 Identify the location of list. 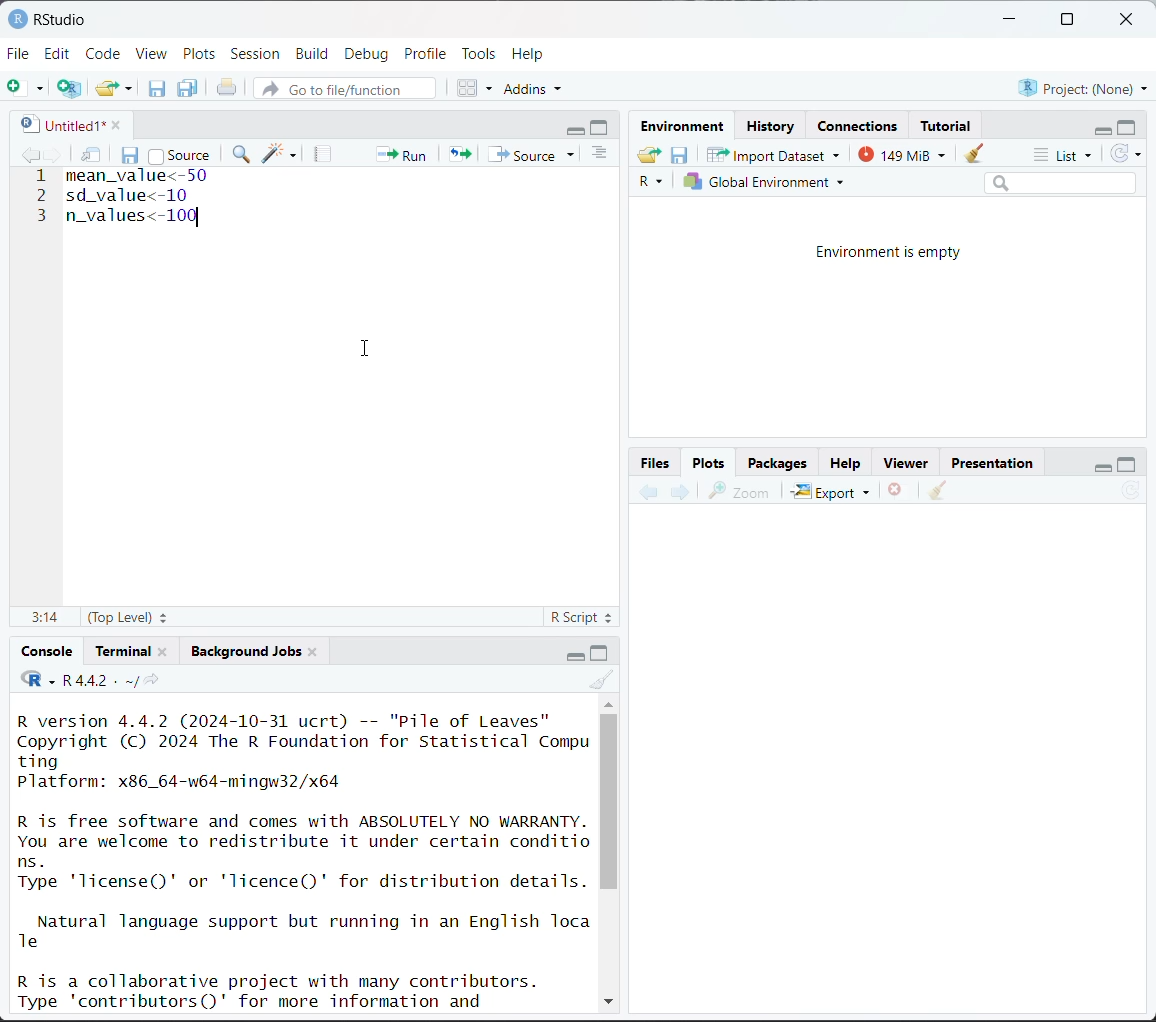
(1066, 156).